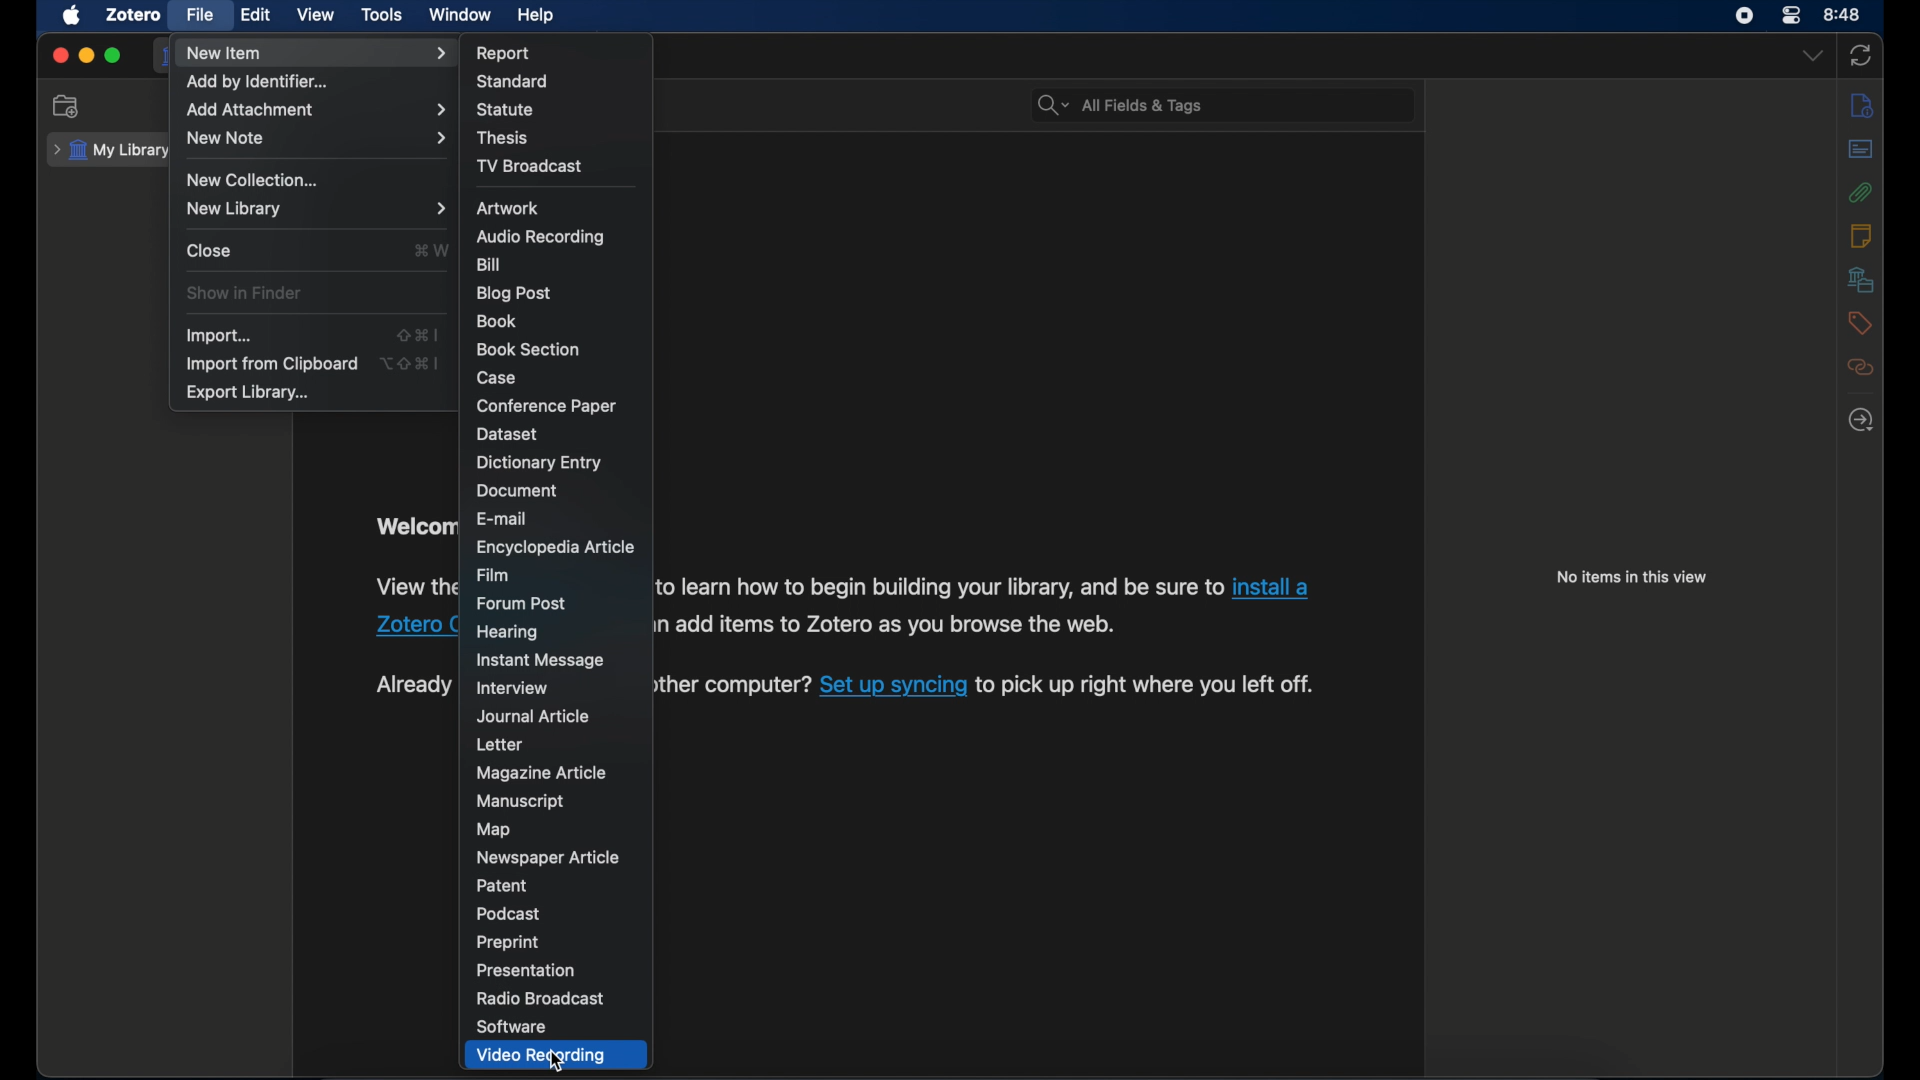 This screenshot has width=1920, height=1080. What do you see at coordinates (514, 1026) in the screenshot?
I see `software` at bounding box center [514, 1026].